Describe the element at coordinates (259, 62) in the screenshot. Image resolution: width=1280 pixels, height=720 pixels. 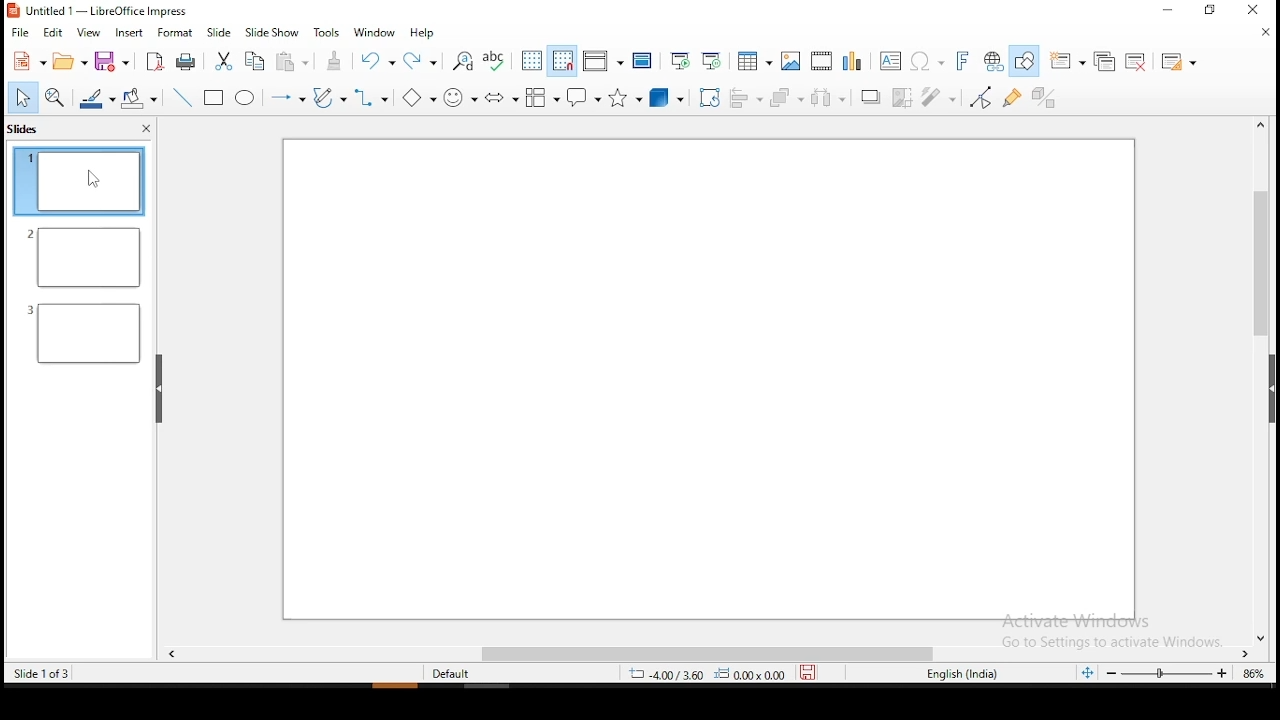
I see `copy` at that location.